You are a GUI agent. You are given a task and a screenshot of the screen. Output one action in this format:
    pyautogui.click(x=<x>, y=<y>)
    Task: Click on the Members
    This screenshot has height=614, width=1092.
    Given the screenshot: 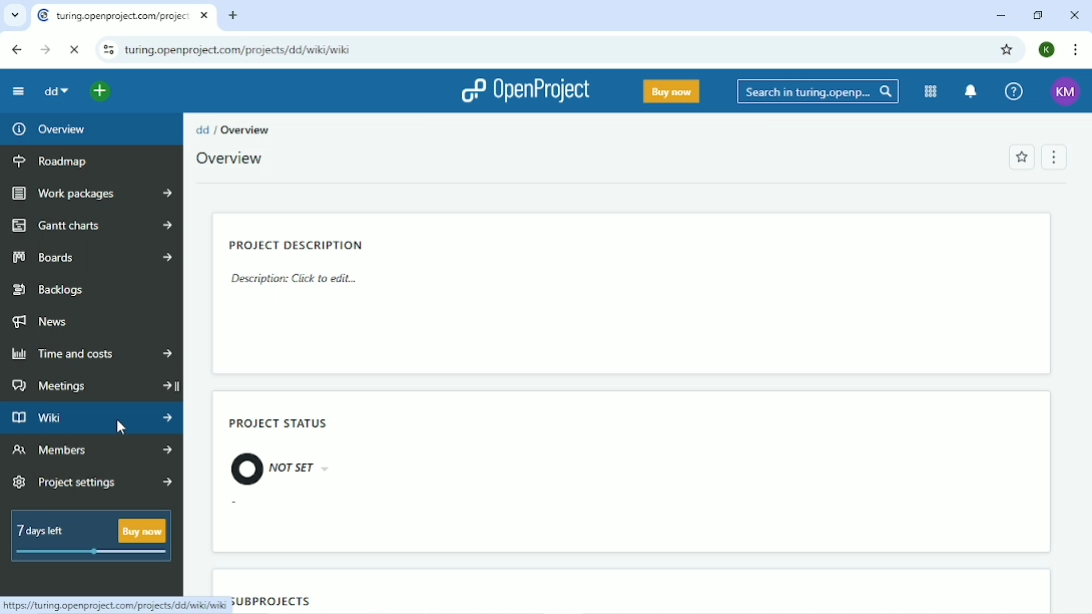 What is the action you would take?
    pyautogui.click(x=88, y=450)
    